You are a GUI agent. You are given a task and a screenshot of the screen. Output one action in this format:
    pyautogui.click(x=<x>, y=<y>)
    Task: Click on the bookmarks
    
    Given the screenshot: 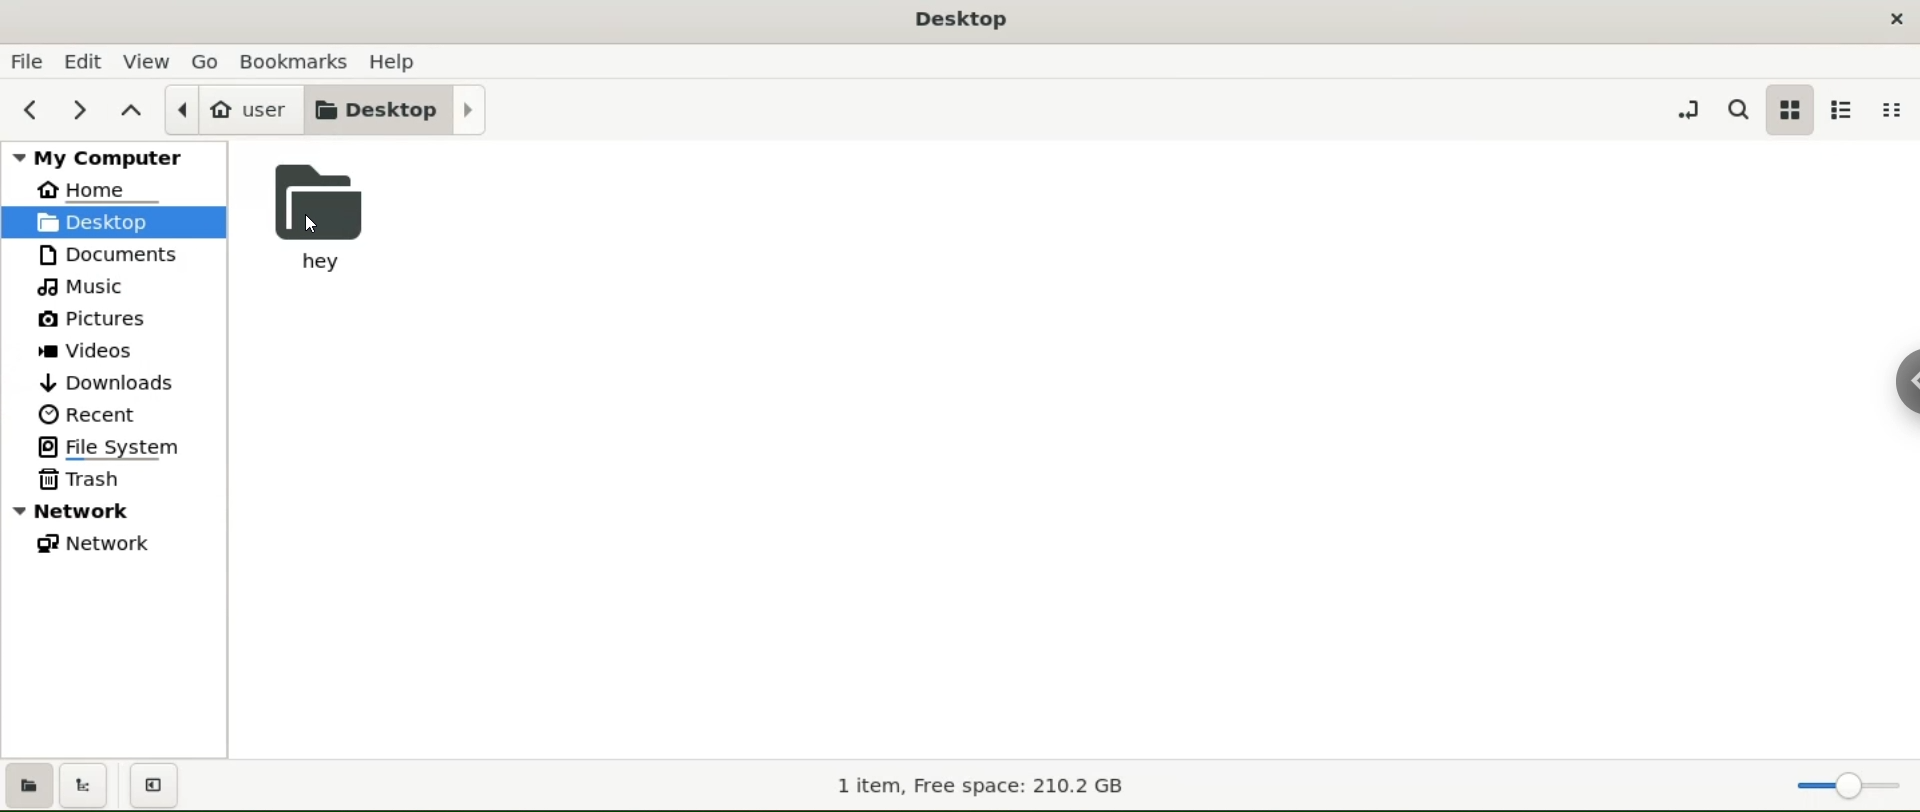 What is the action you would take?
    pyautogui.click(x=297, y=60)
    